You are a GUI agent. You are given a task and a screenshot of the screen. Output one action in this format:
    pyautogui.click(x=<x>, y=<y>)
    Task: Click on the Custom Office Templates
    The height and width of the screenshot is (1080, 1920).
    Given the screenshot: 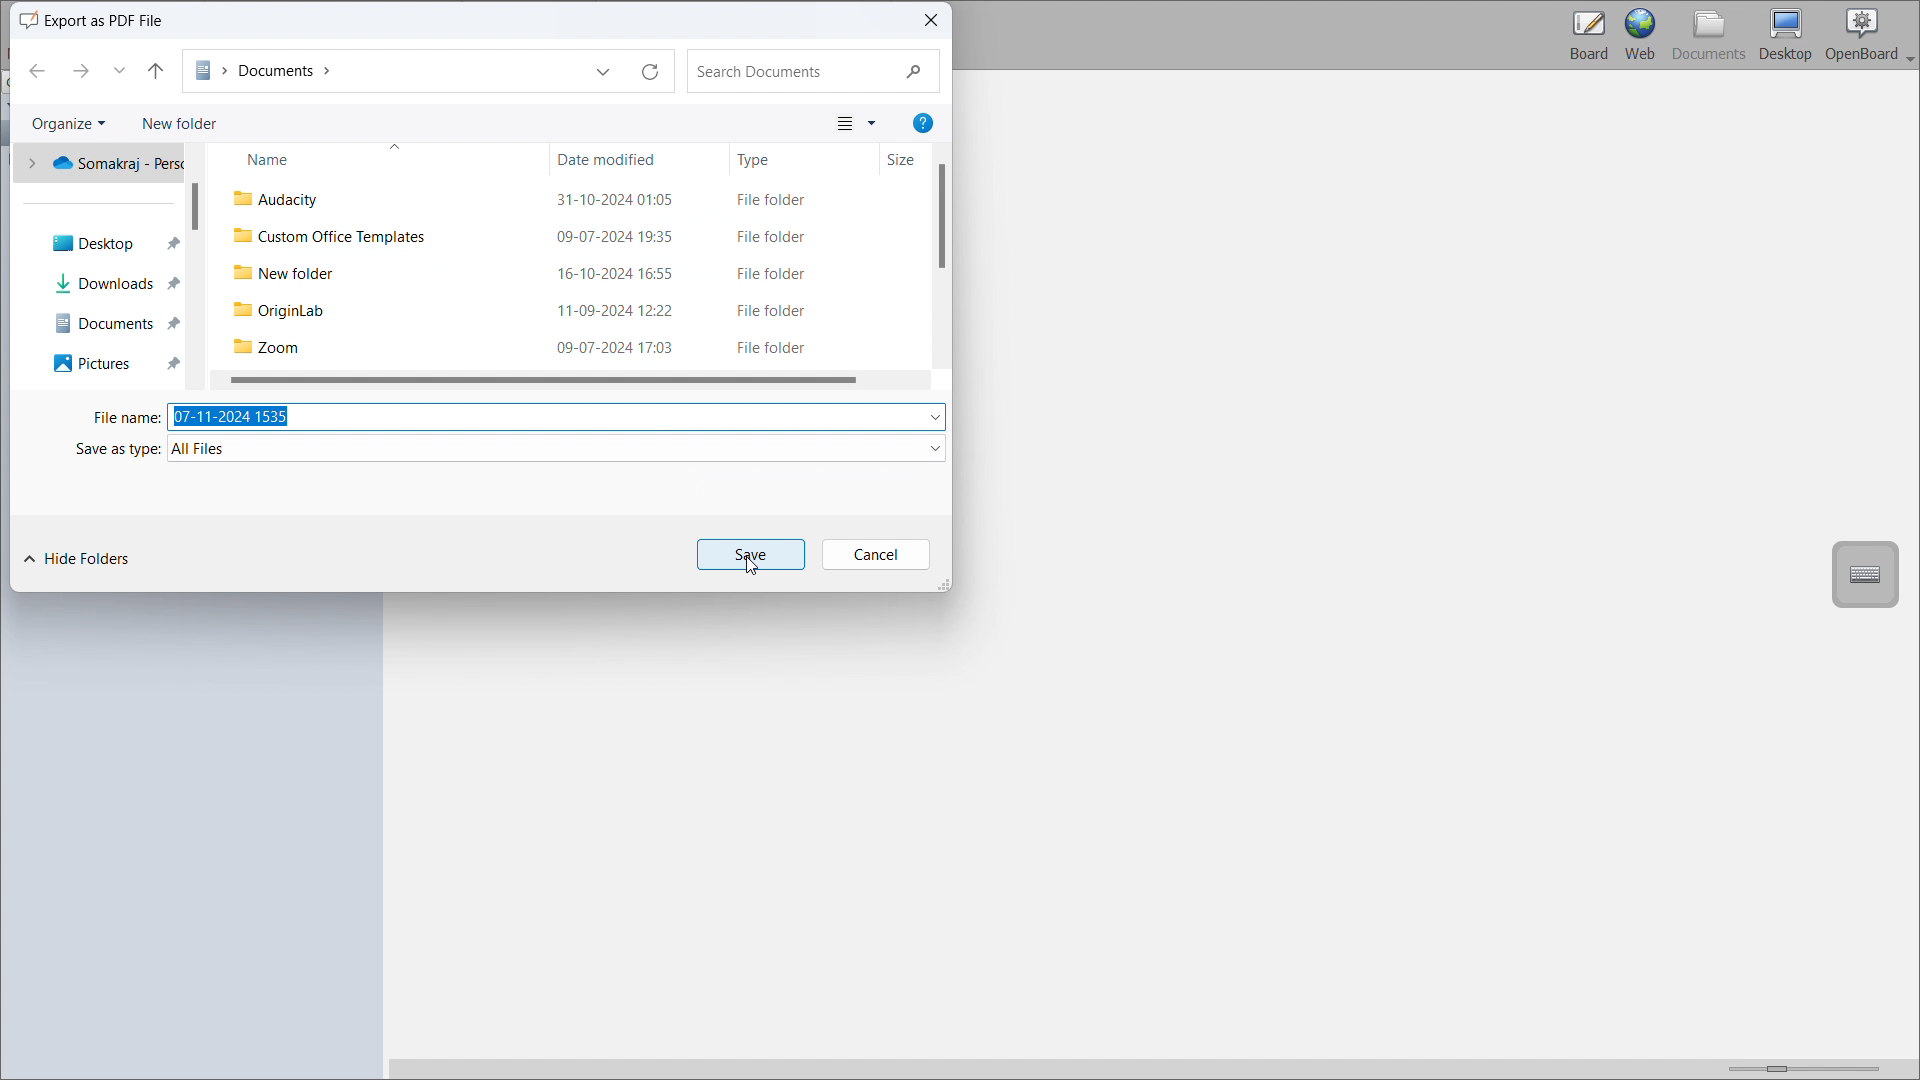 What is the action you would take?
    pyautogui.click(x=335, y=239)
    